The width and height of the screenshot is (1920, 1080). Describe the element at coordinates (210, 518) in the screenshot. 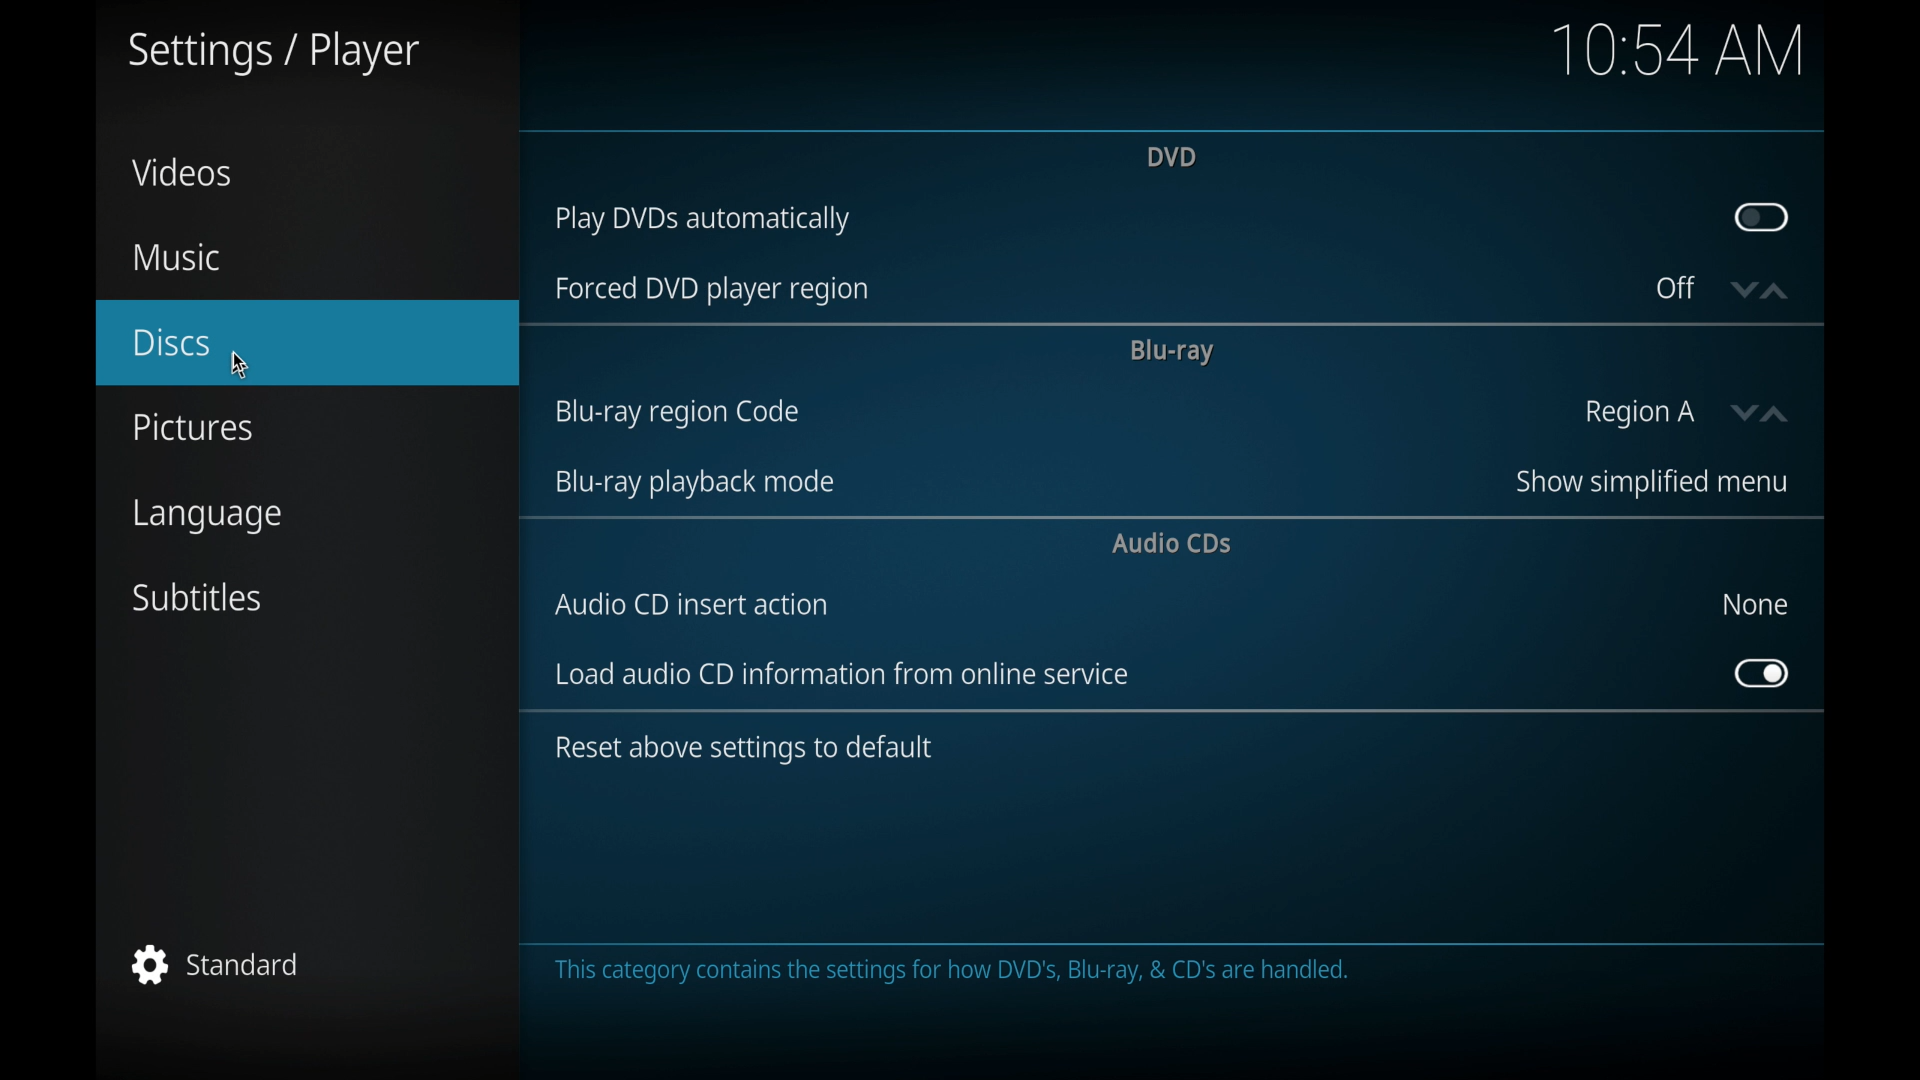

I see `language` at that location.